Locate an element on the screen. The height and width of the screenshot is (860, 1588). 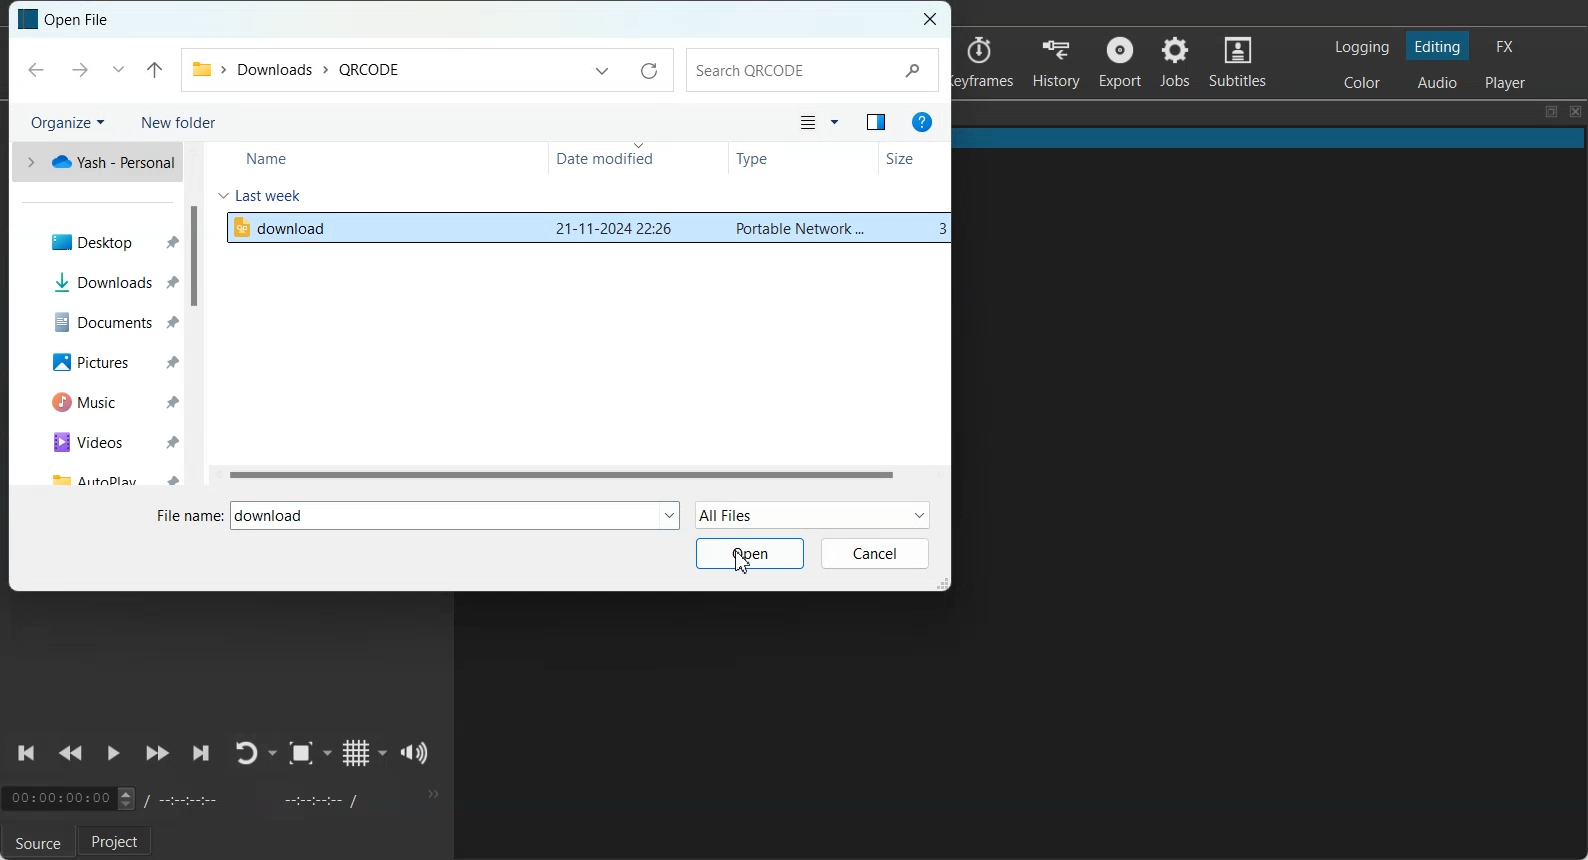
Drop down box is located at coordinates (383, 752).